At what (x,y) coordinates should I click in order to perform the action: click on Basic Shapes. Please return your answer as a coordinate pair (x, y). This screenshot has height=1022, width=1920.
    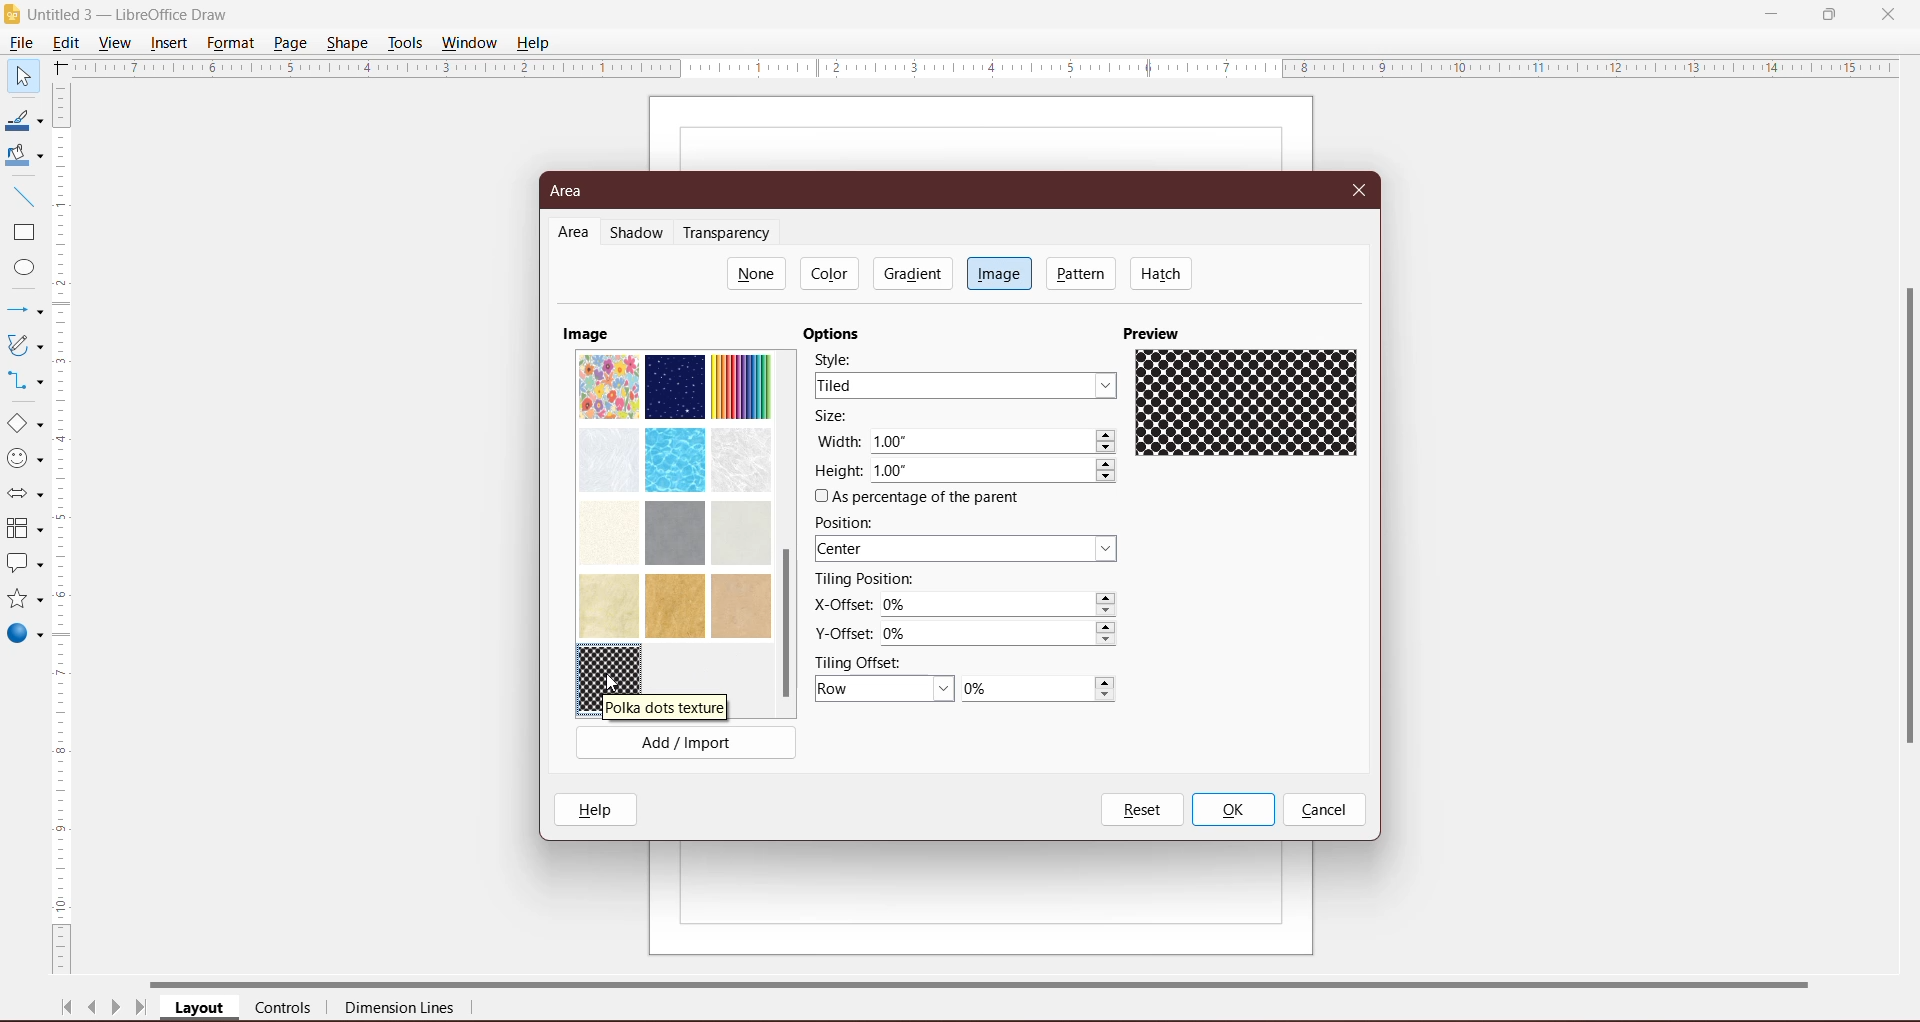
    Looking at the image, I should click on (24, 424).